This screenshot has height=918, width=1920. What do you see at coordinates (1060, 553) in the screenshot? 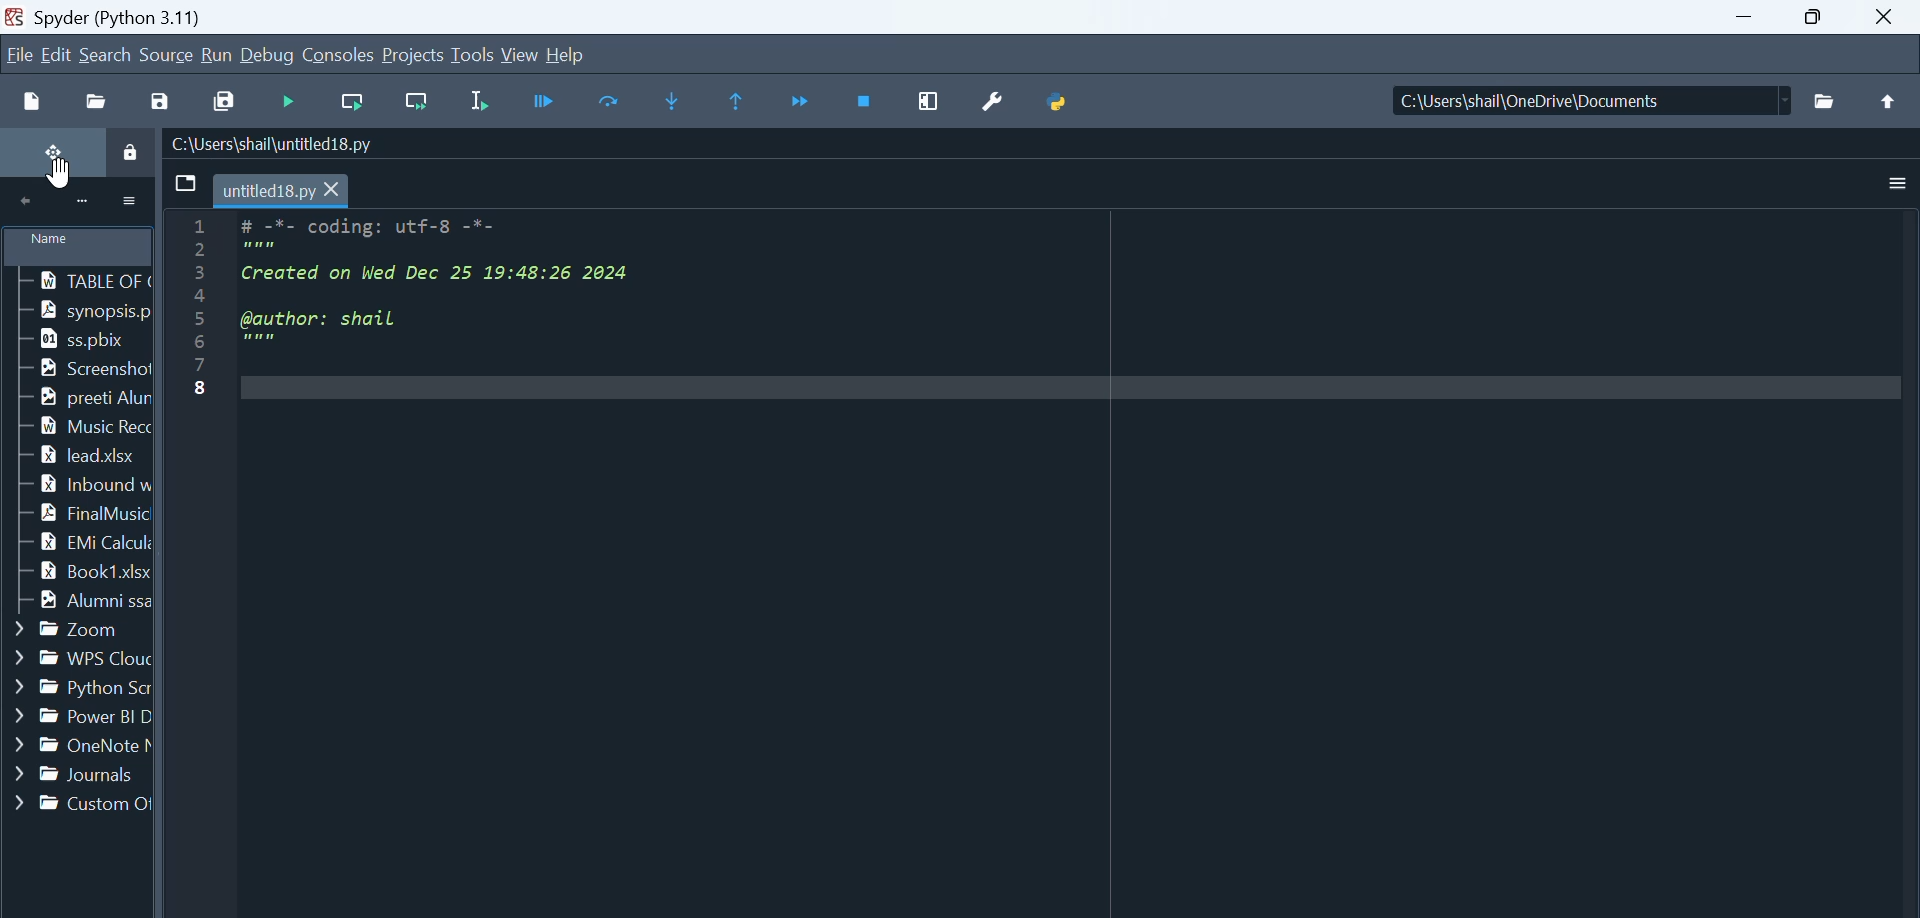
I see `# -*- coding: utf-8 -*-
Created on Wed Dec 25 19:48:26 2024
@author: shail` at bounding box center [1060, 553].